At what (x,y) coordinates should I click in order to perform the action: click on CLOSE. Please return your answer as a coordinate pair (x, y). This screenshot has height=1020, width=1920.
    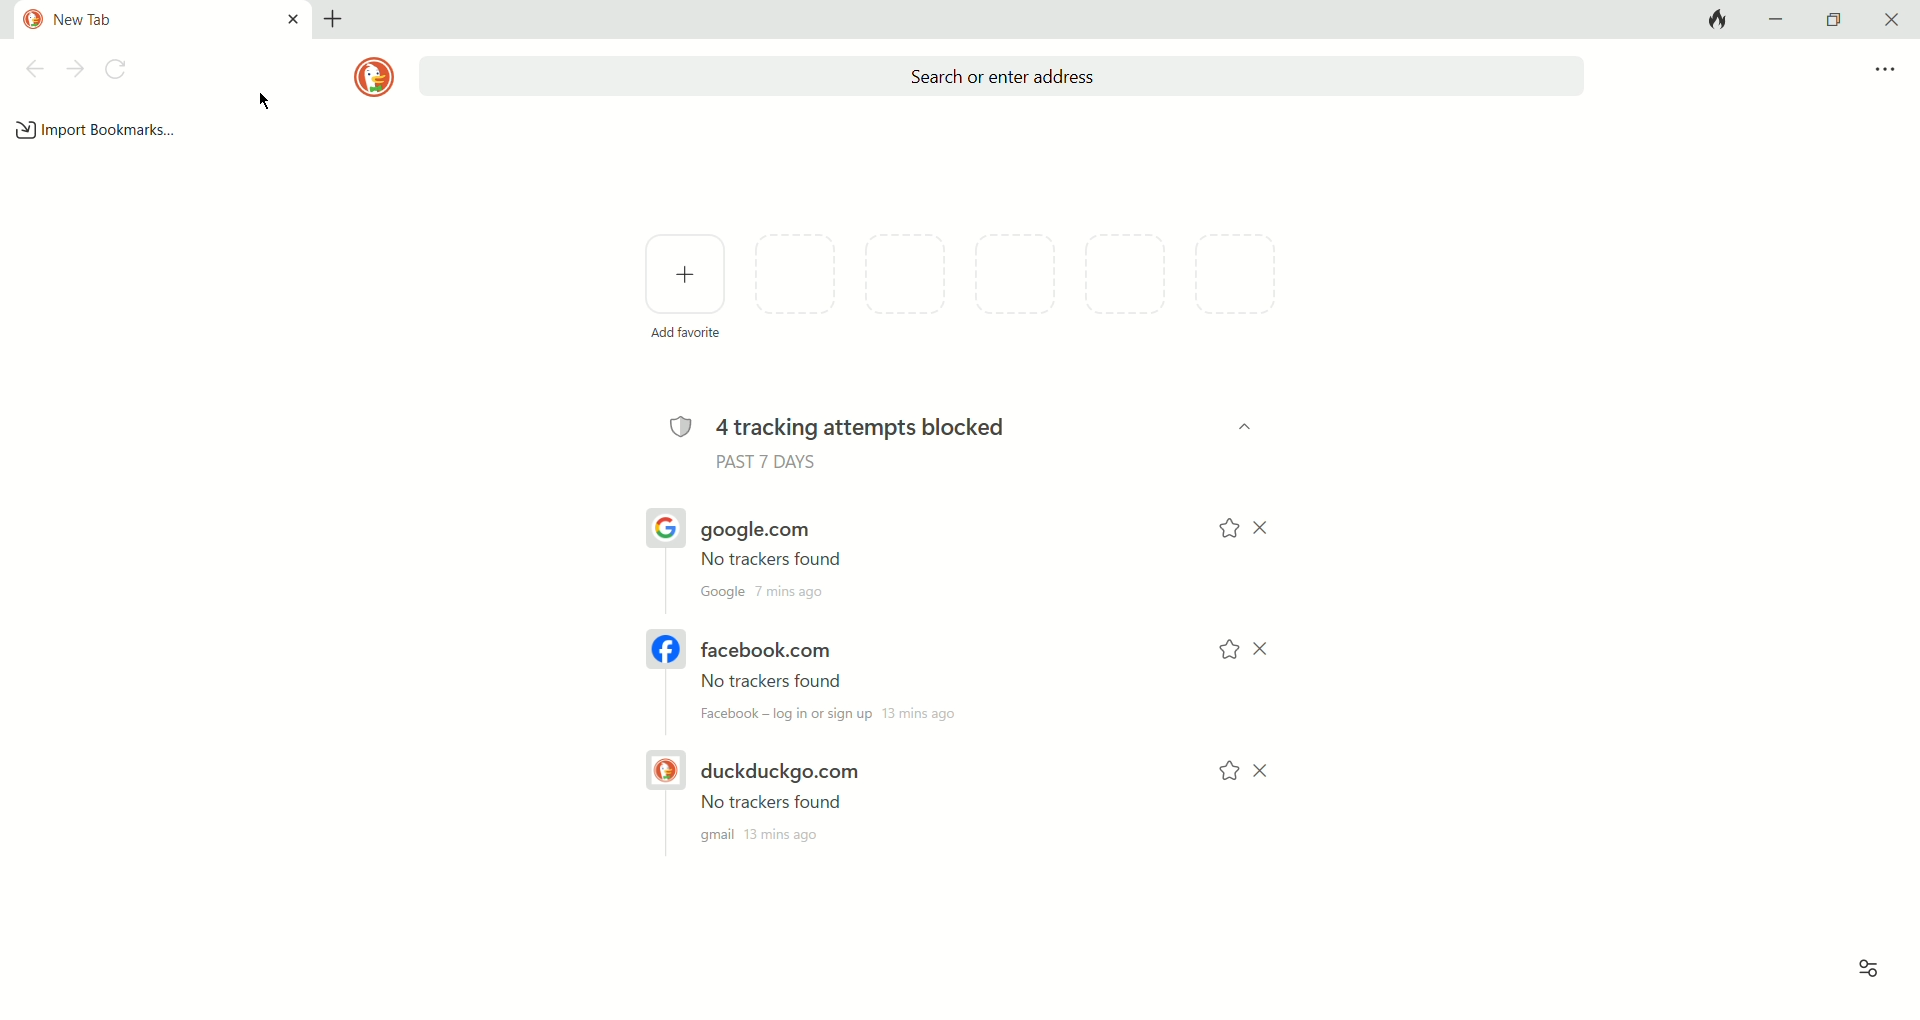
    Looking at the image, I should click on (1264, 650).